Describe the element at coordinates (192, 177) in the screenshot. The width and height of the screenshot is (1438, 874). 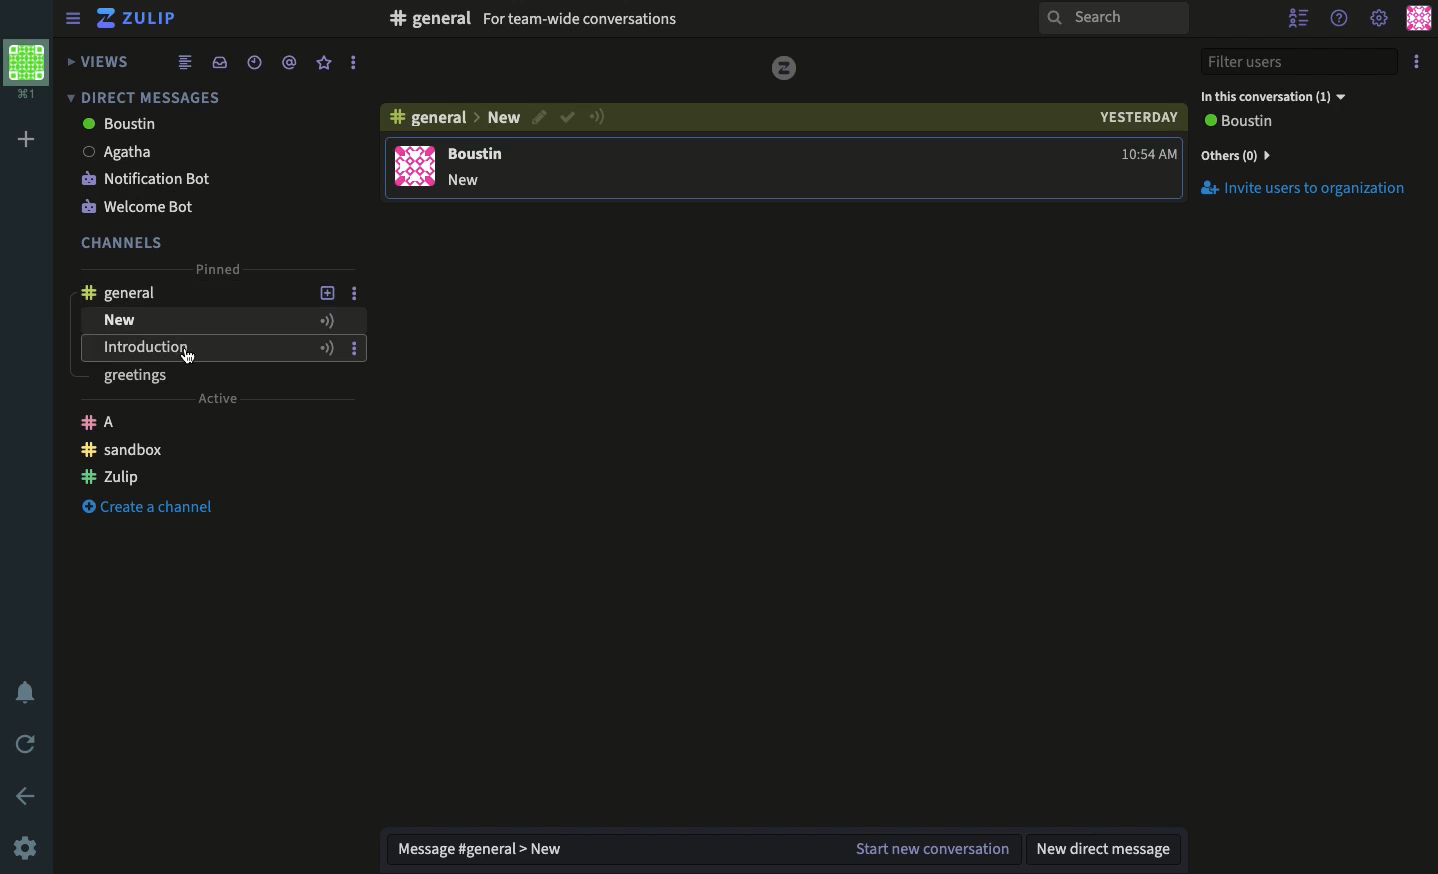
I see `Notification bot` at that location.